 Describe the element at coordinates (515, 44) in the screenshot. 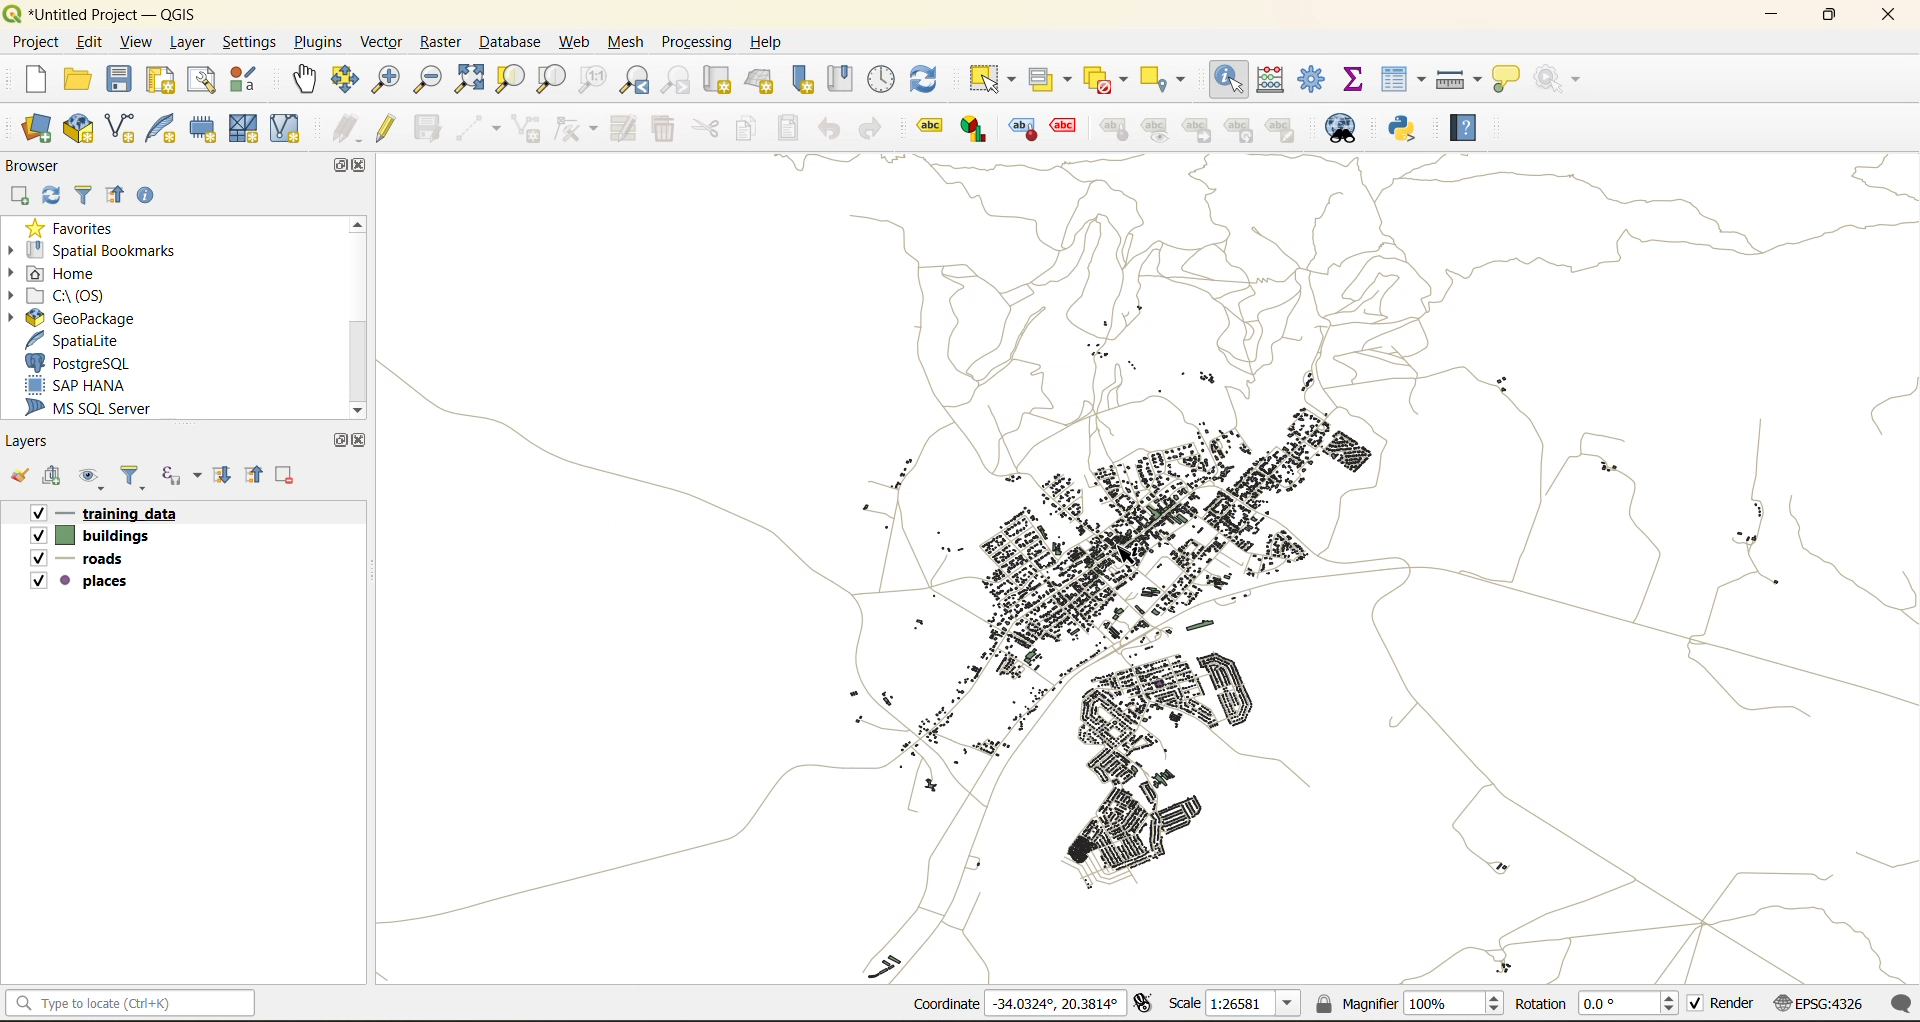

I see `database` at that location.